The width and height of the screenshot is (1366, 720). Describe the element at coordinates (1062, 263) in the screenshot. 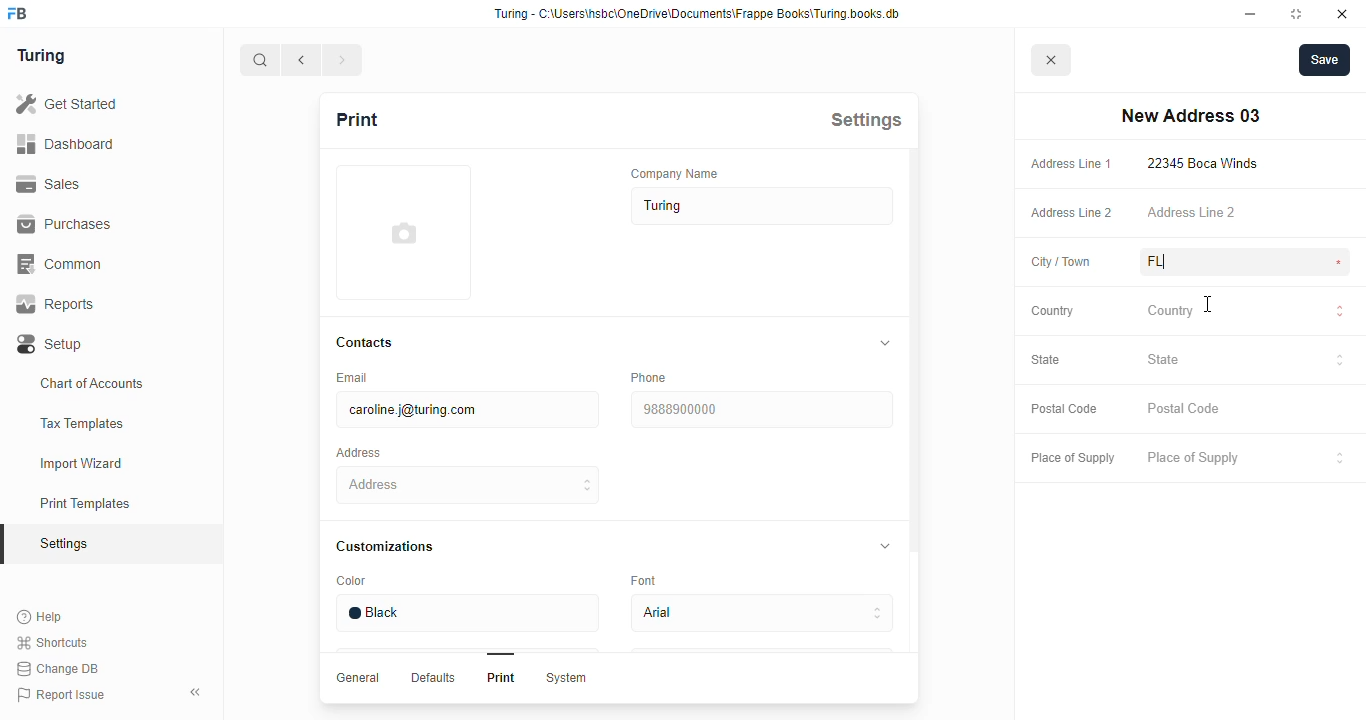

I see `city / town` at that location.